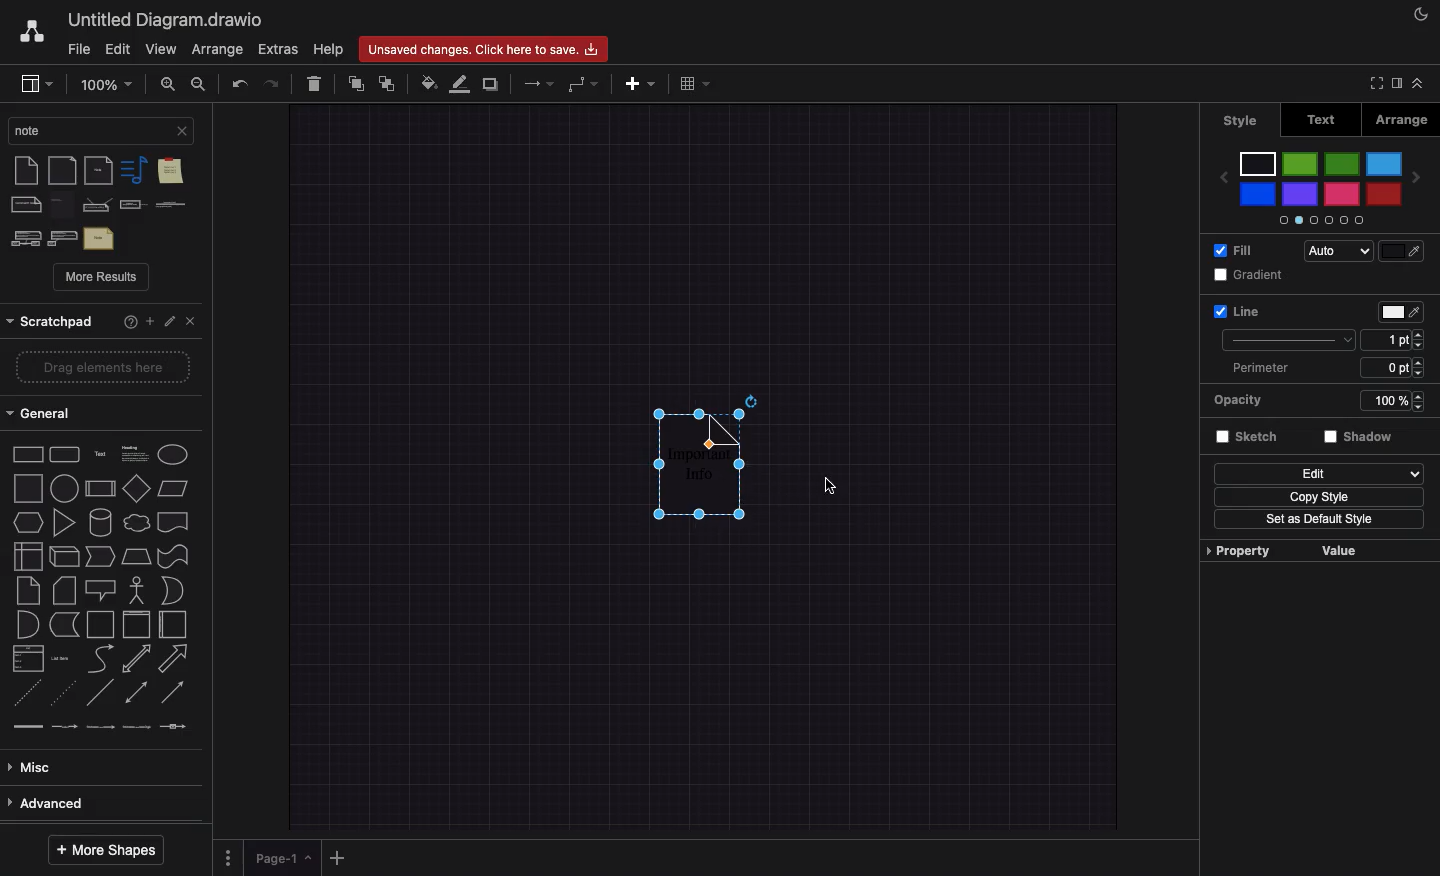  I want to click on Page 1, so click(282, 858).